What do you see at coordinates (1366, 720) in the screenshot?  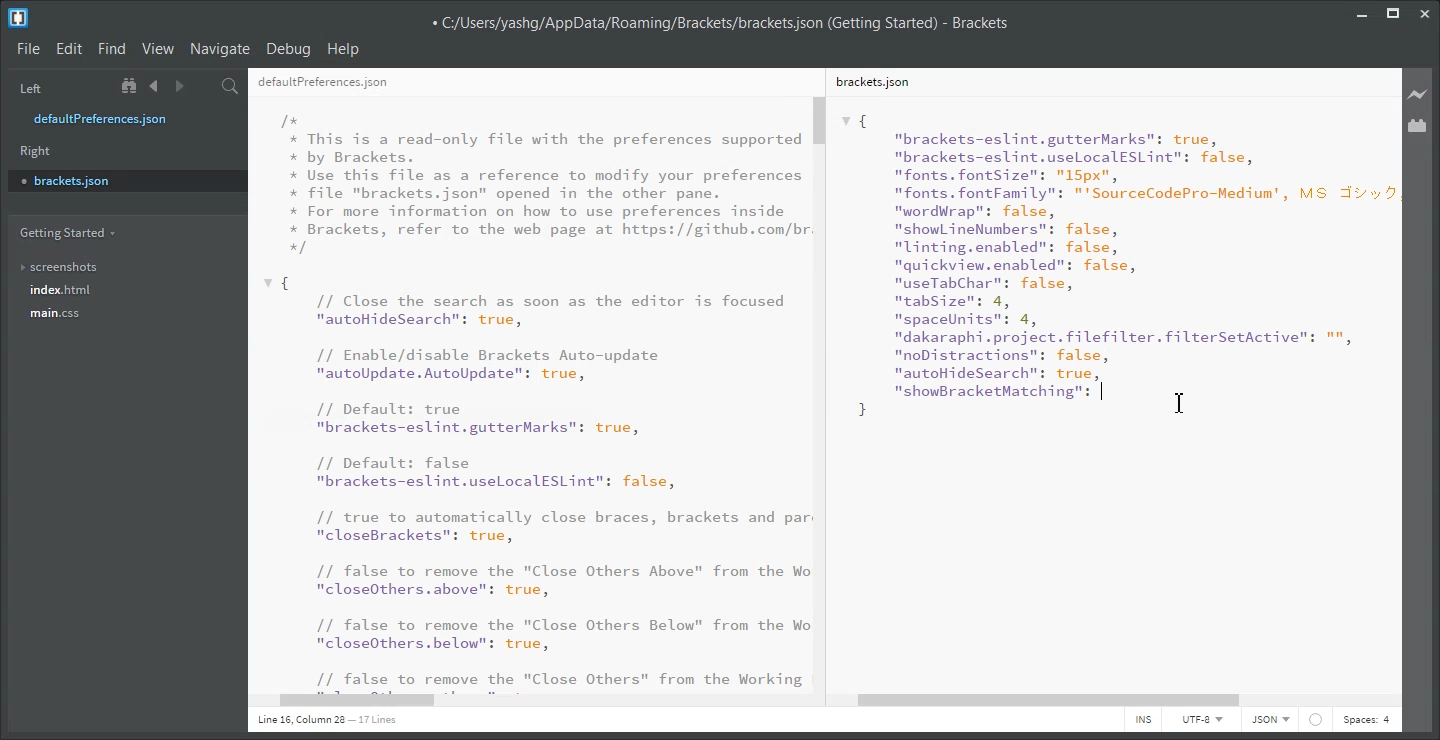 I see `Spaces: 4` at bounding box center [1366, 720].